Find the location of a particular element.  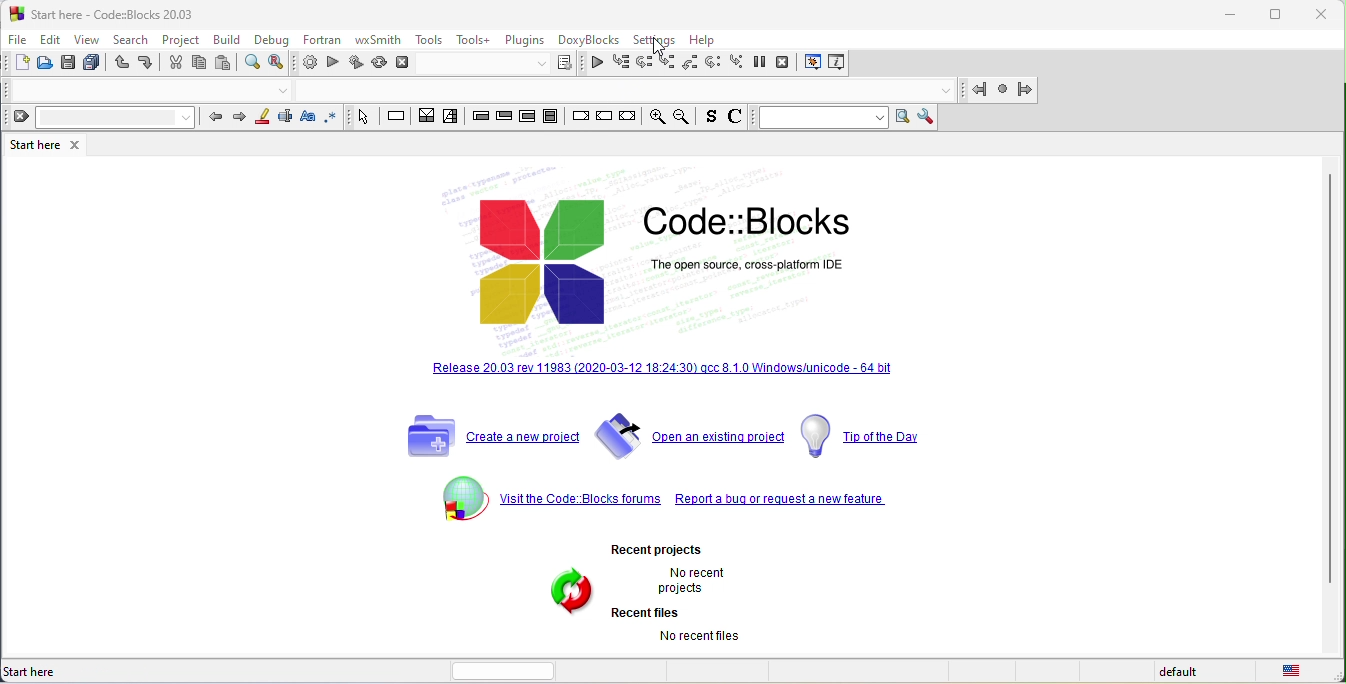

start here is located at coordinates (64, 674).